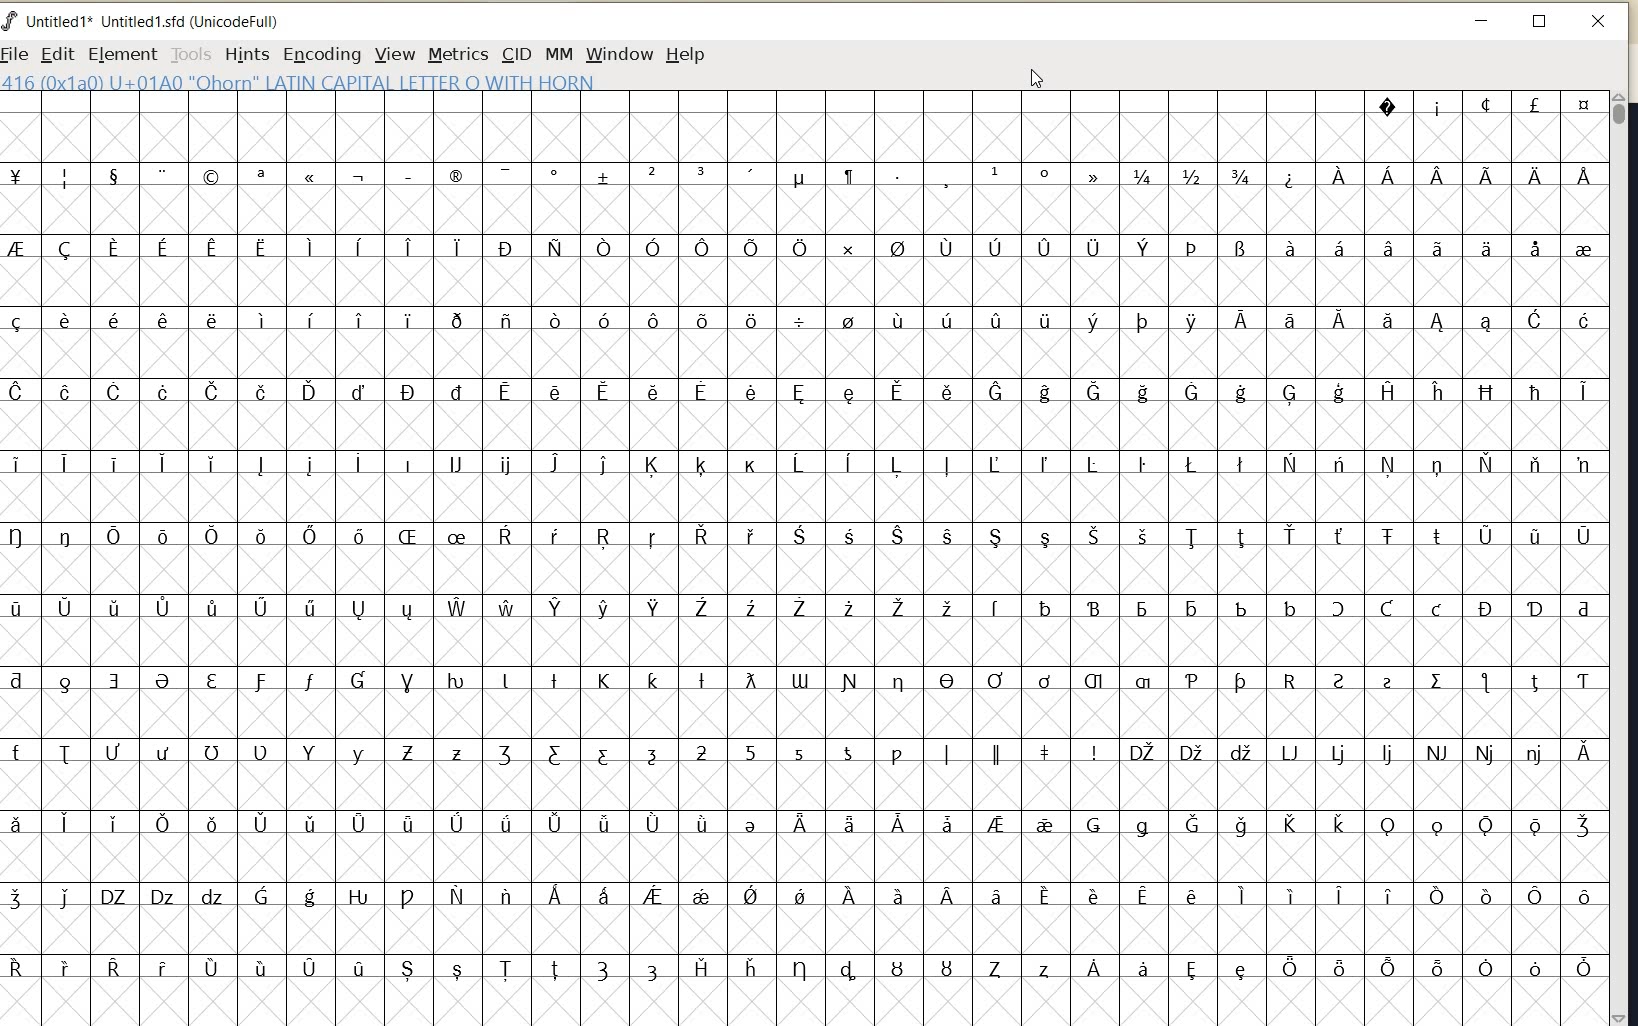  What do you see at coordinates (10, 24) in the screenshot?
I see `fontforge logo` at bounding box center [10, 24].